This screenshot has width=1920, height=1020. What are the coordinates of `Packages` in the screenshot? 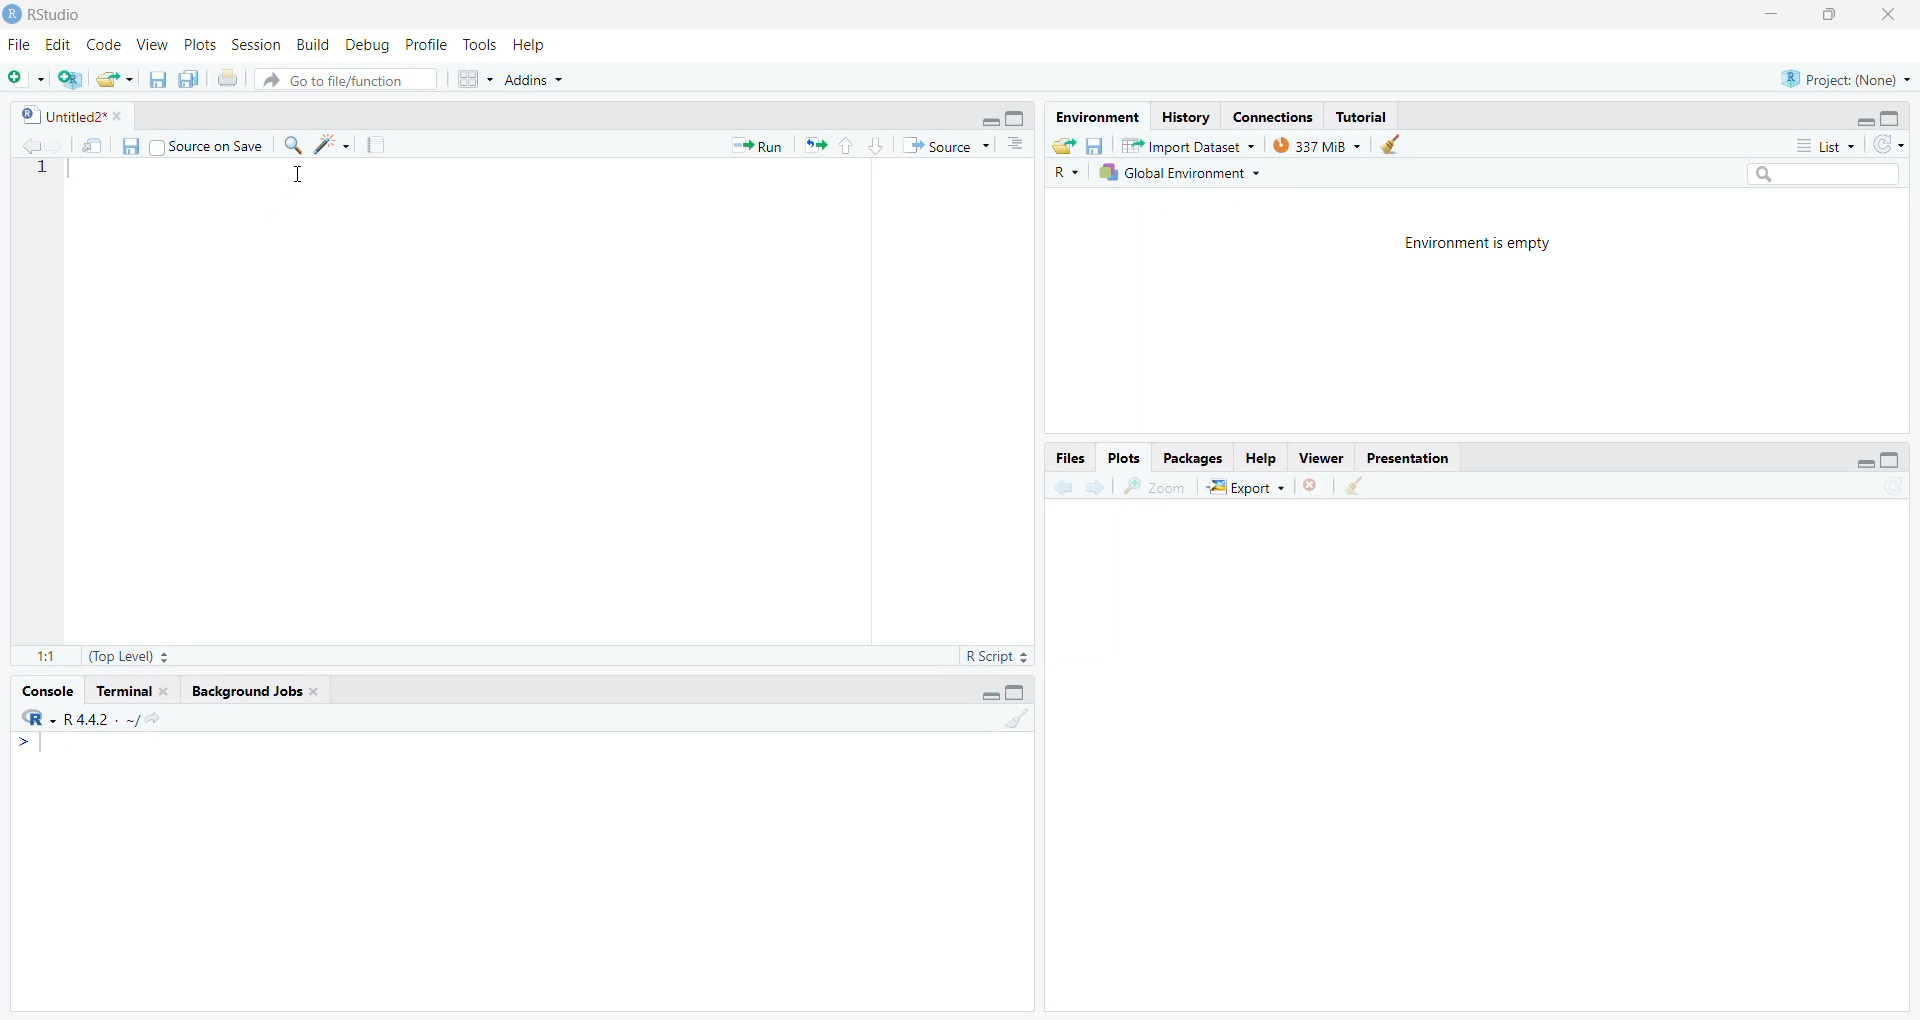 It's located at (1197, 459).